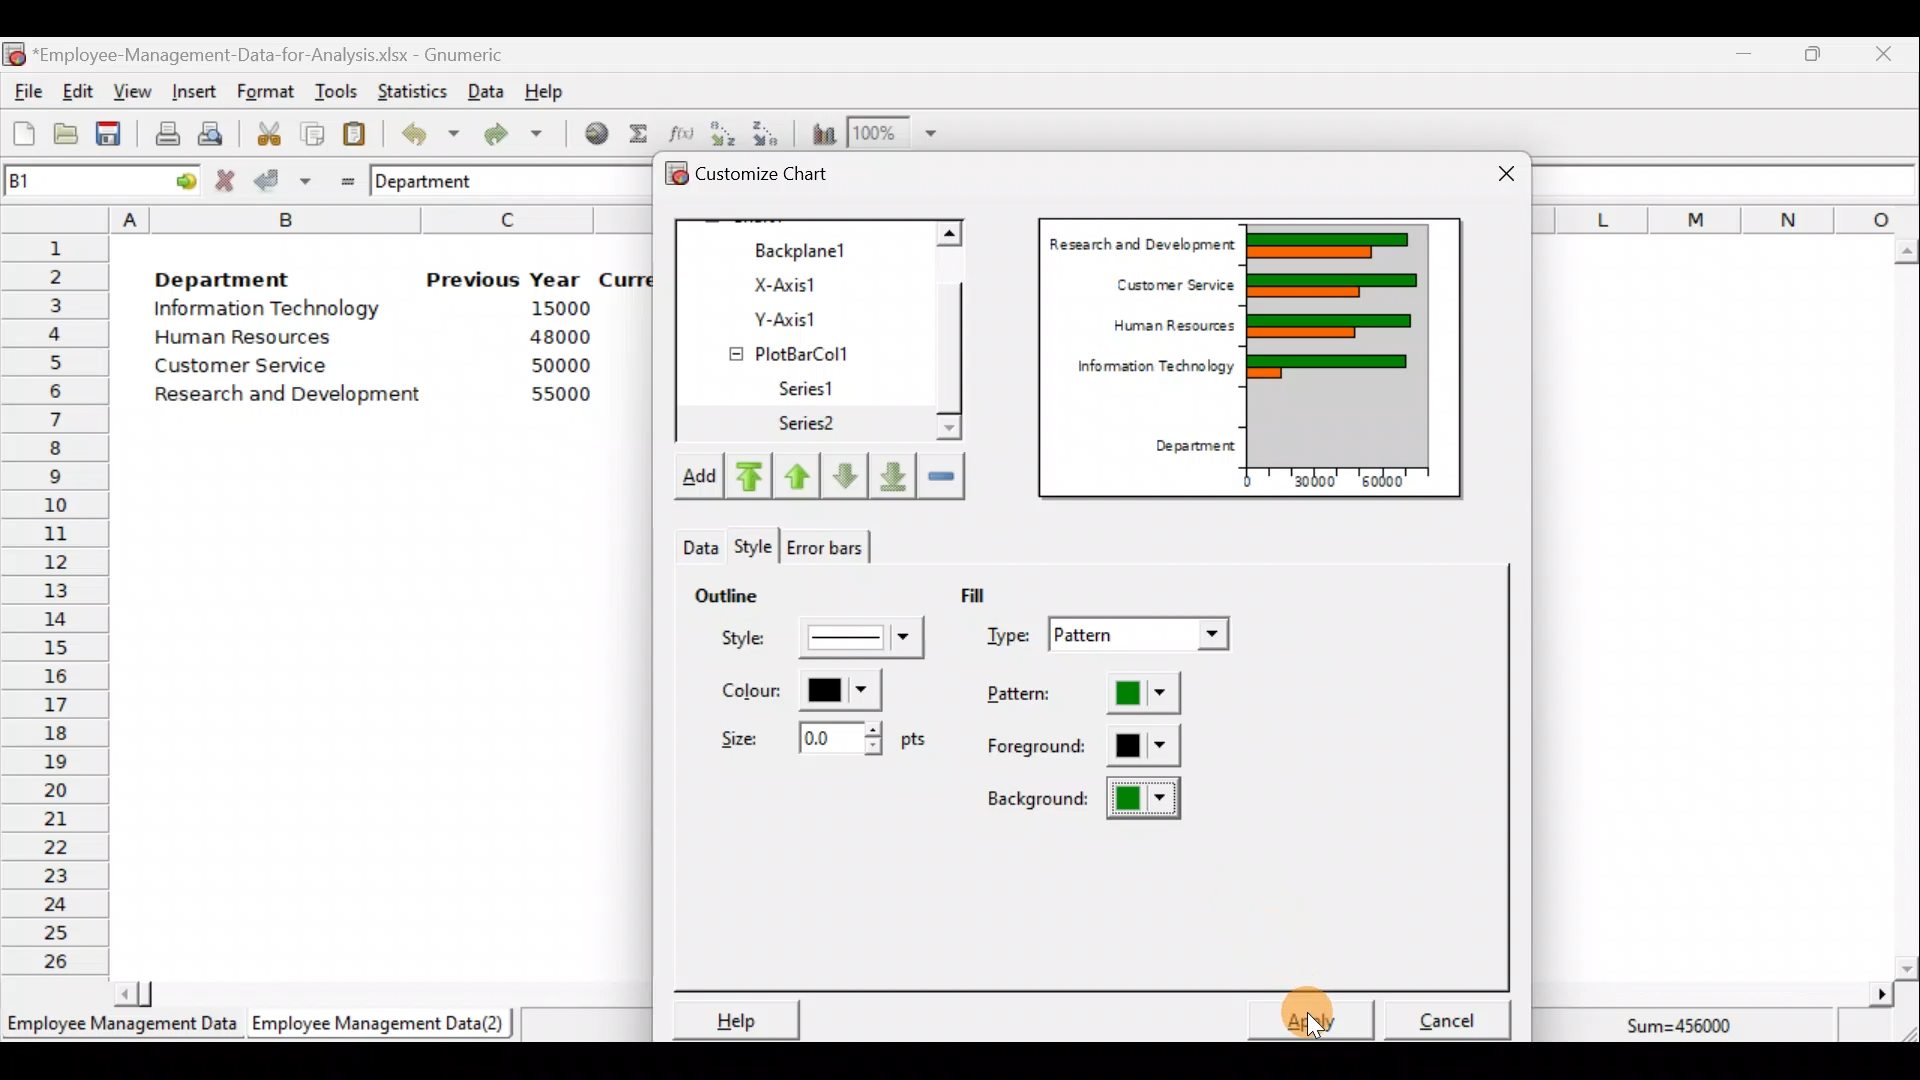 The image size is (1920, 1080). What do you see at coordinates (726, 592) in the screenshot?
I see `Outline` at bounding box center [726, 592].